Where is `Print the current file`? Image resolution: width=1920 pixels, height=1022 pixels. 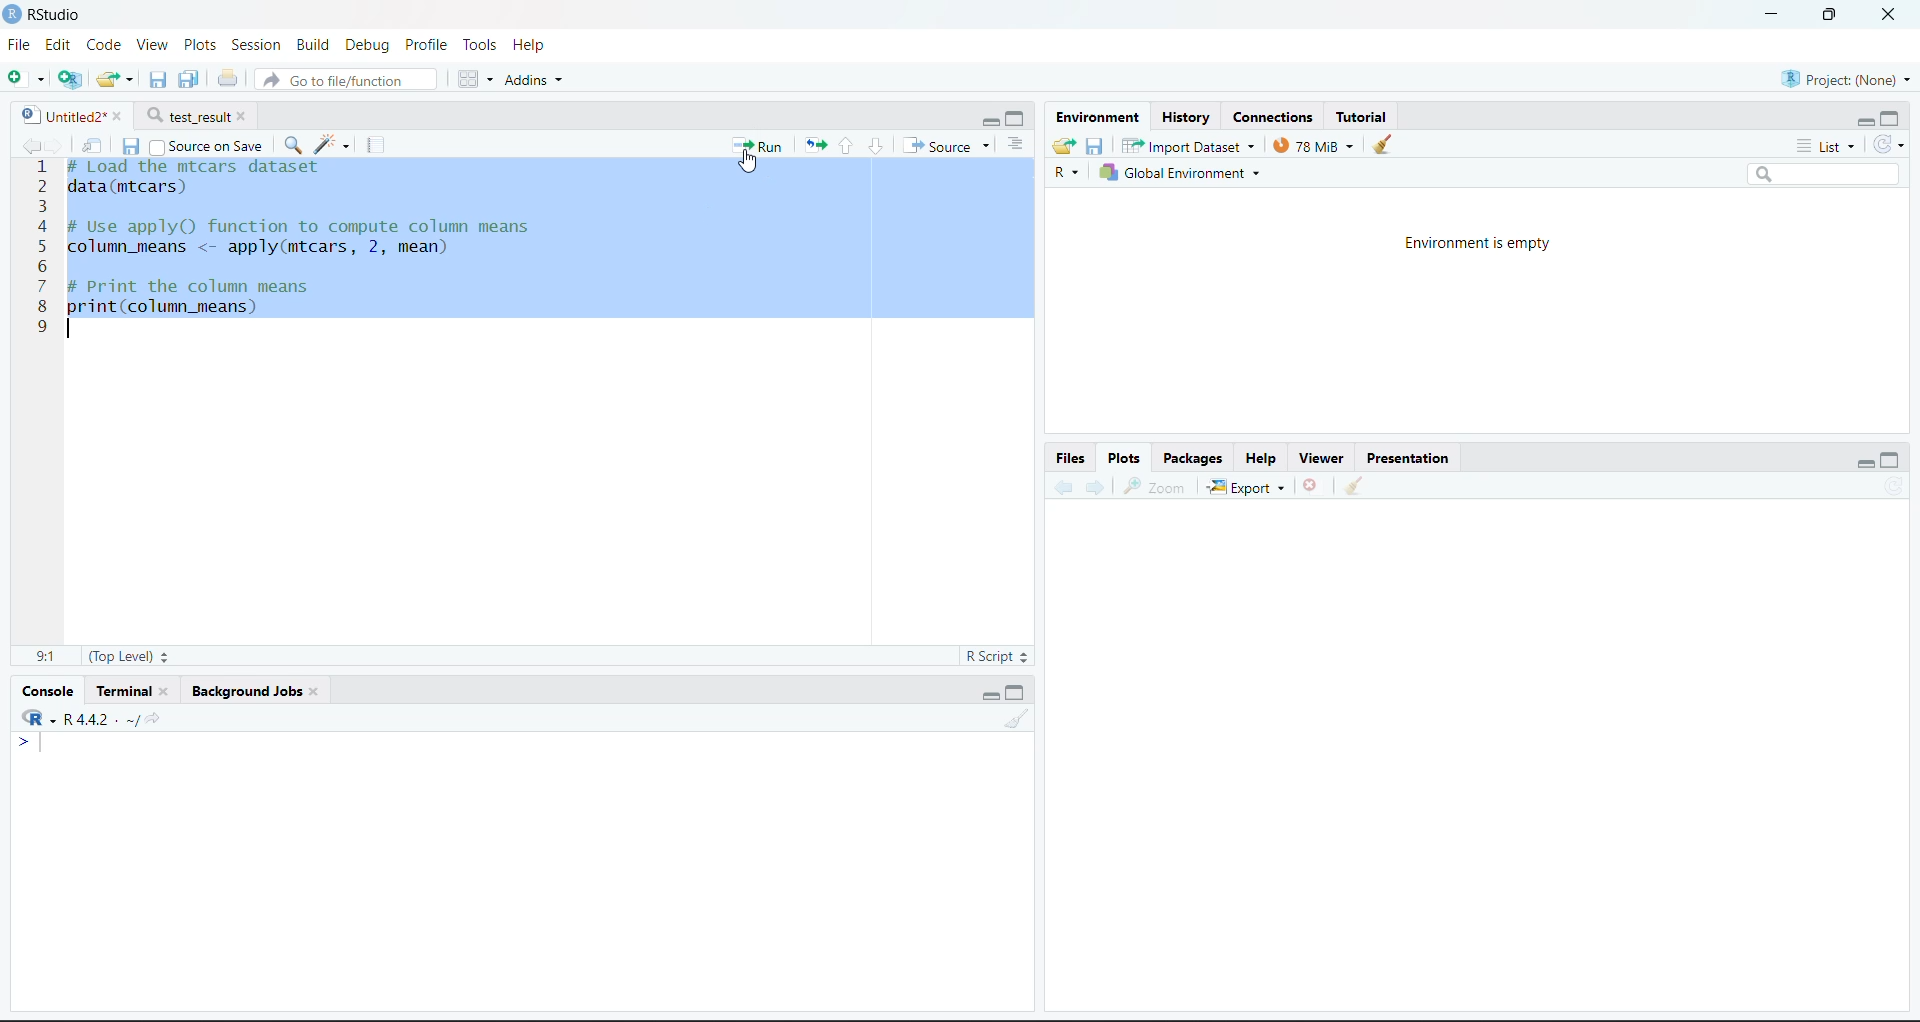
Print the current file is located at coordinates (229, 75).